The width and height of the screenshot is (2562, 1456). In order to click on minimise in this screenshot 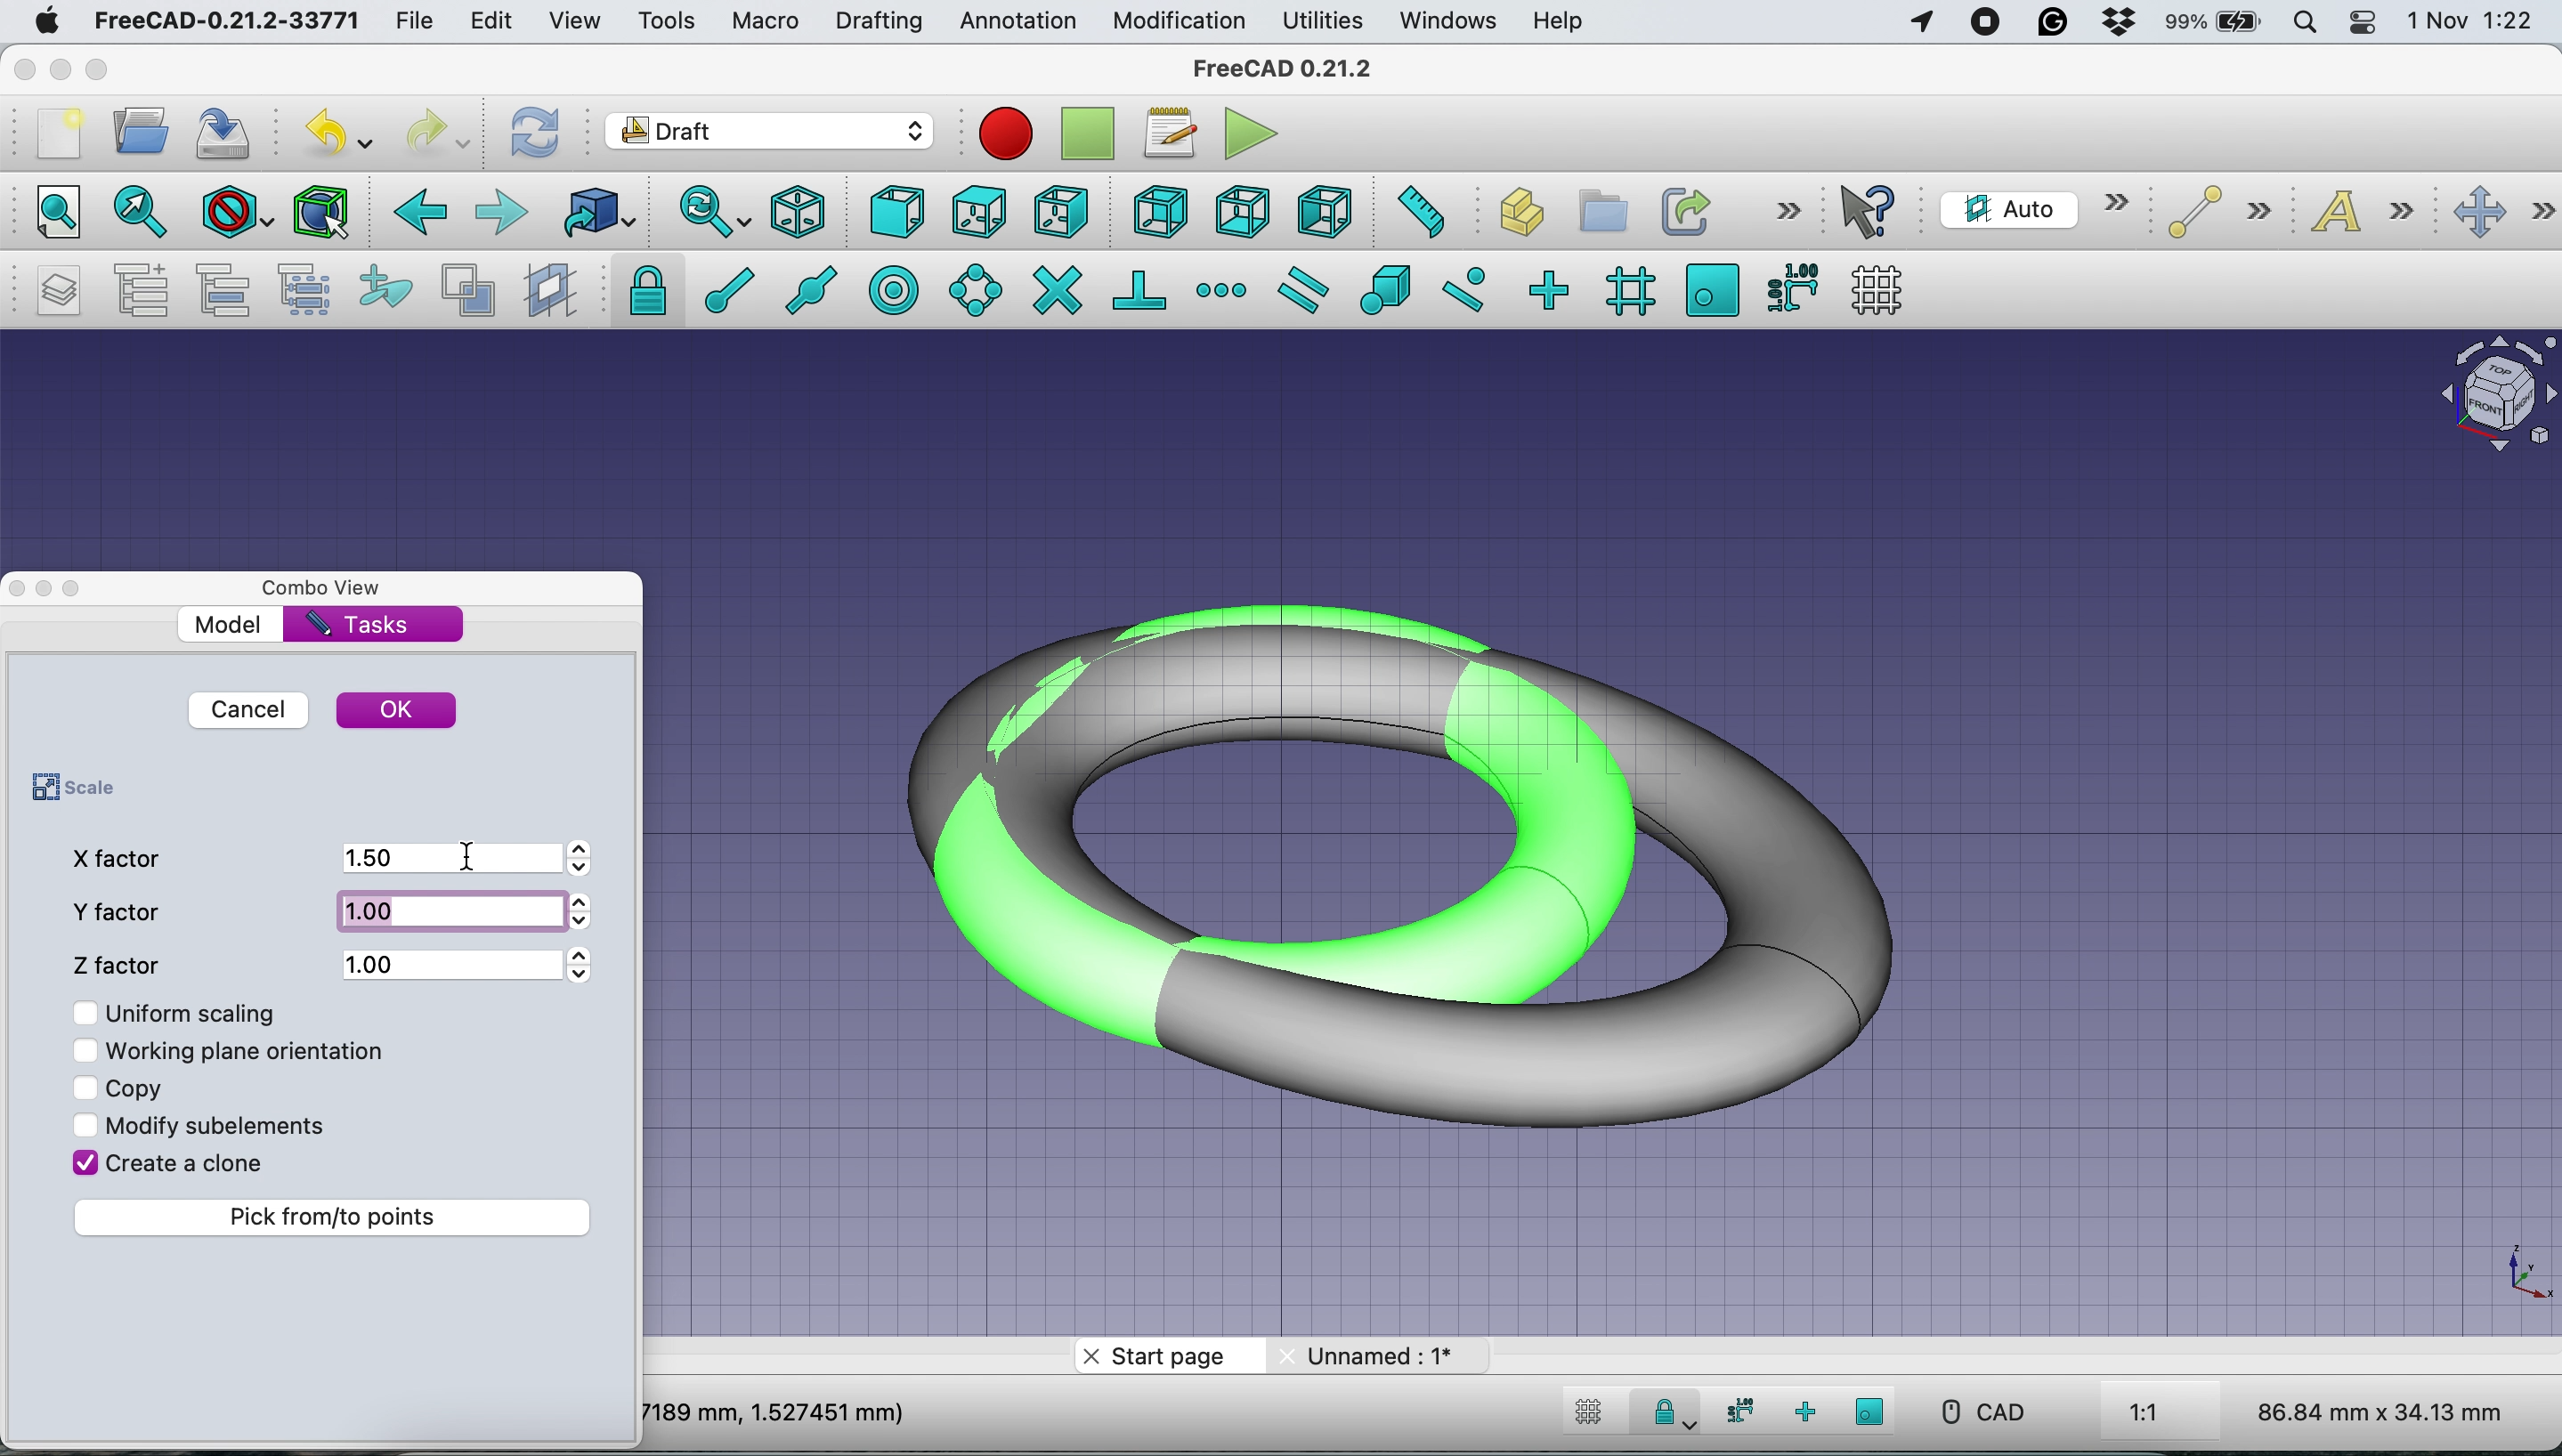, I will do `click(60, 64)`.